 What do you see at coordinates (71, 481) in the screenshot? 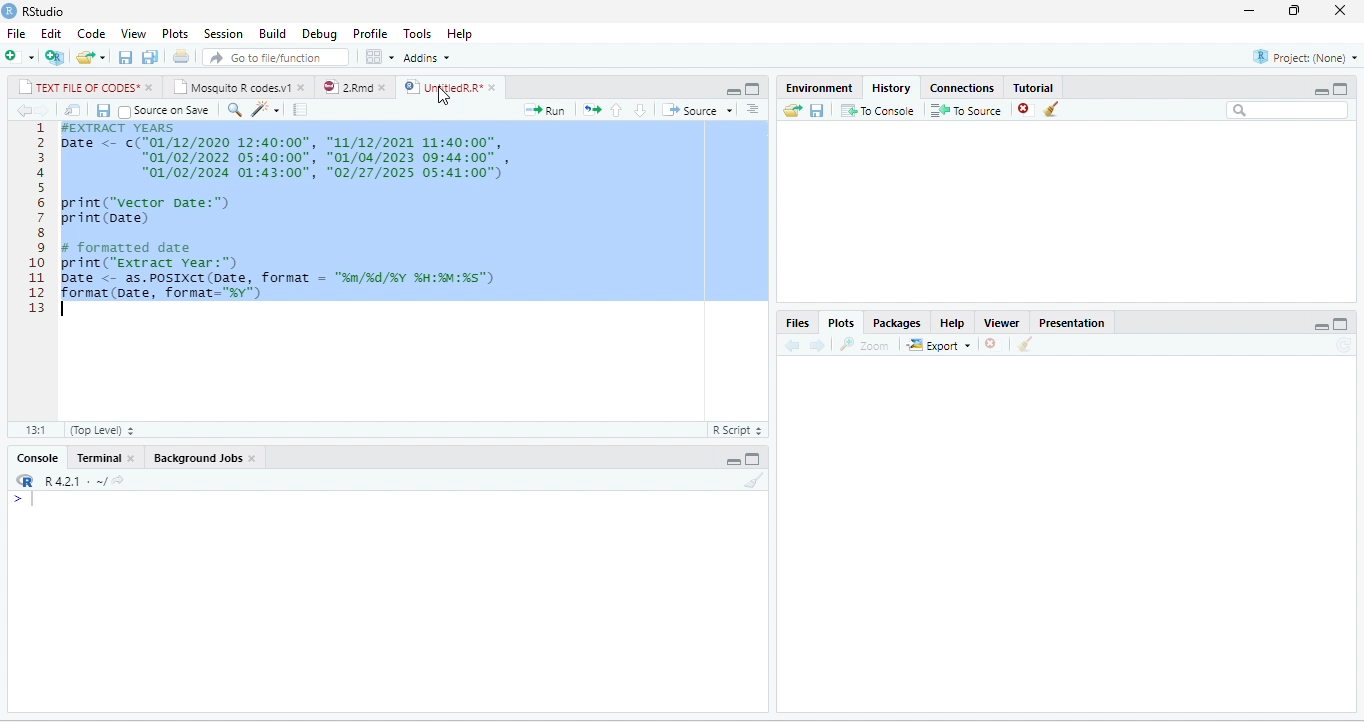
I see `R 4.2.1 .~/` at bounding box center [71, 481].